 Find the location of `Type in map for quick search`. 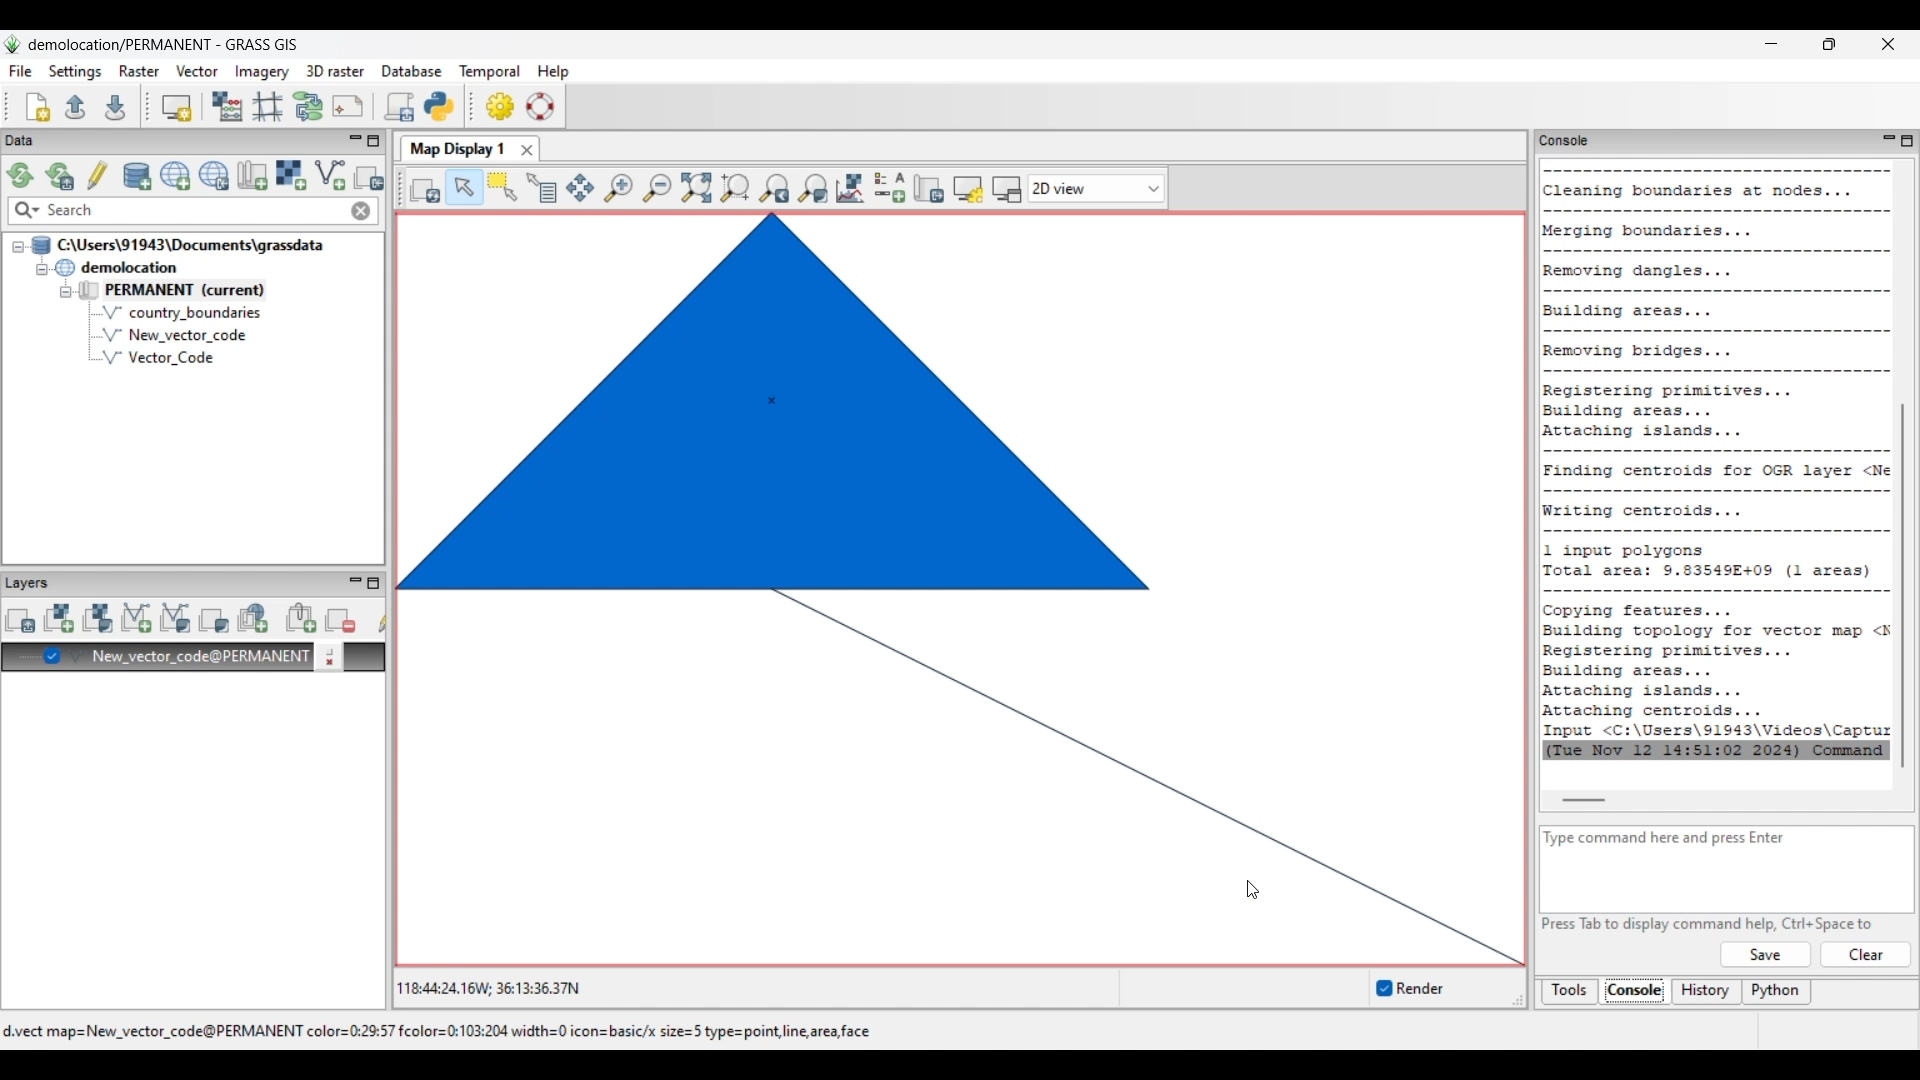

Type in map for quick search is located at coordinates (195, 211).